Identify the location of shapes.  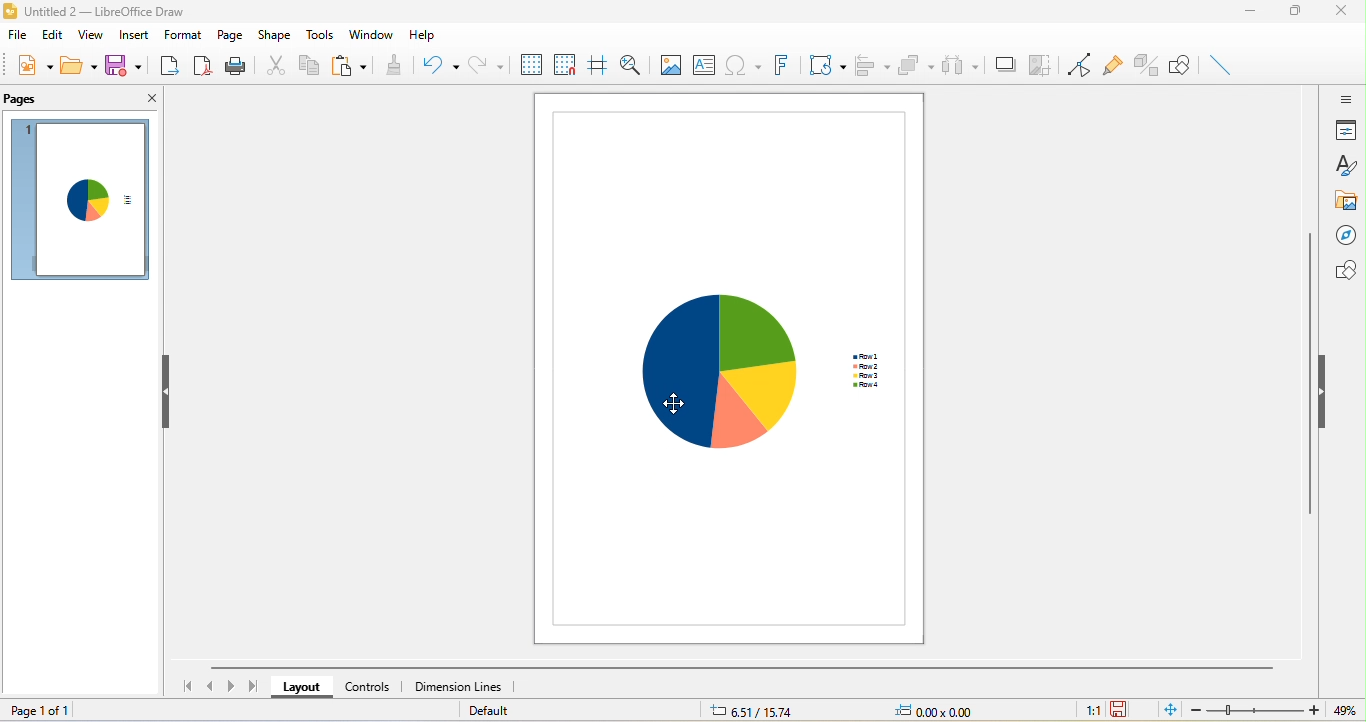
(1343, 270).